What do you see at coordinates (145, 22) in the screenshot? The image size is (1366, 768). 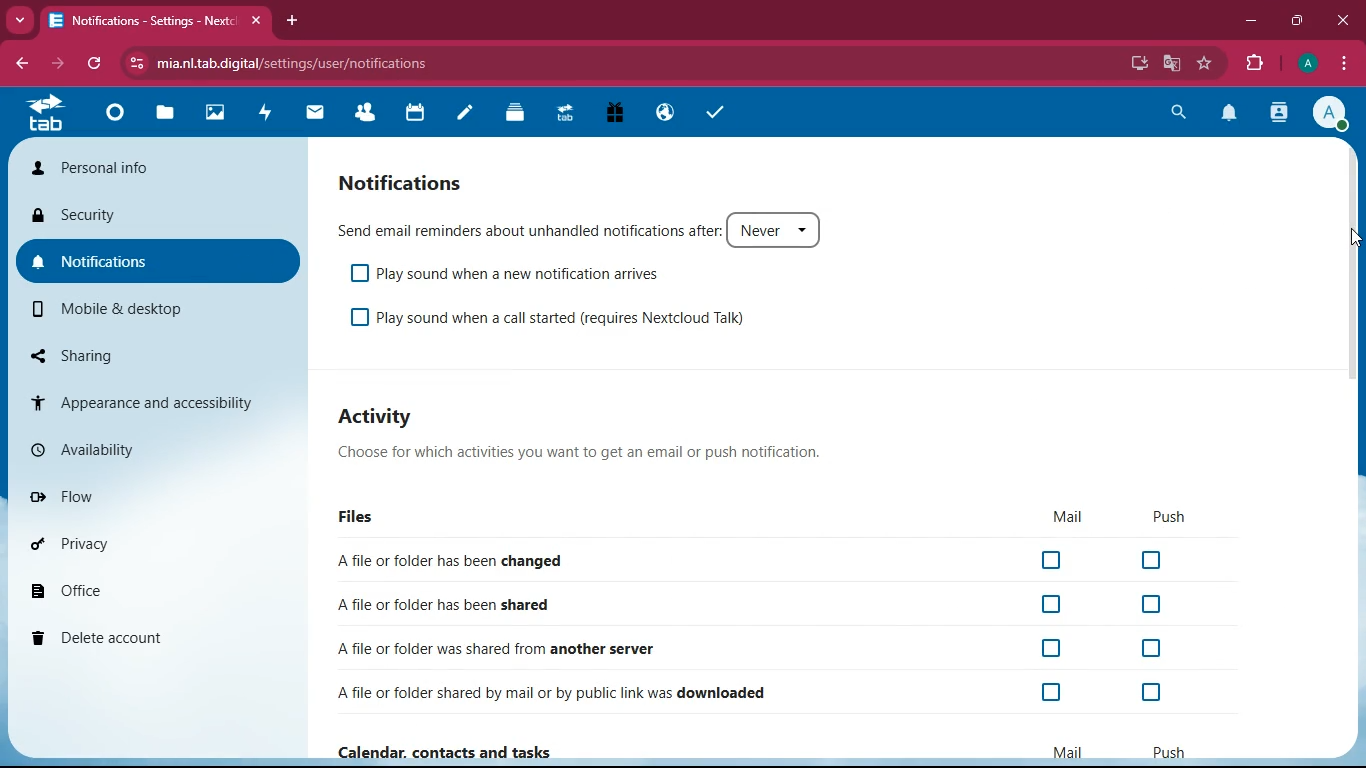 I see `Notifications- Setting - Next` at bounding box center [145, 22].